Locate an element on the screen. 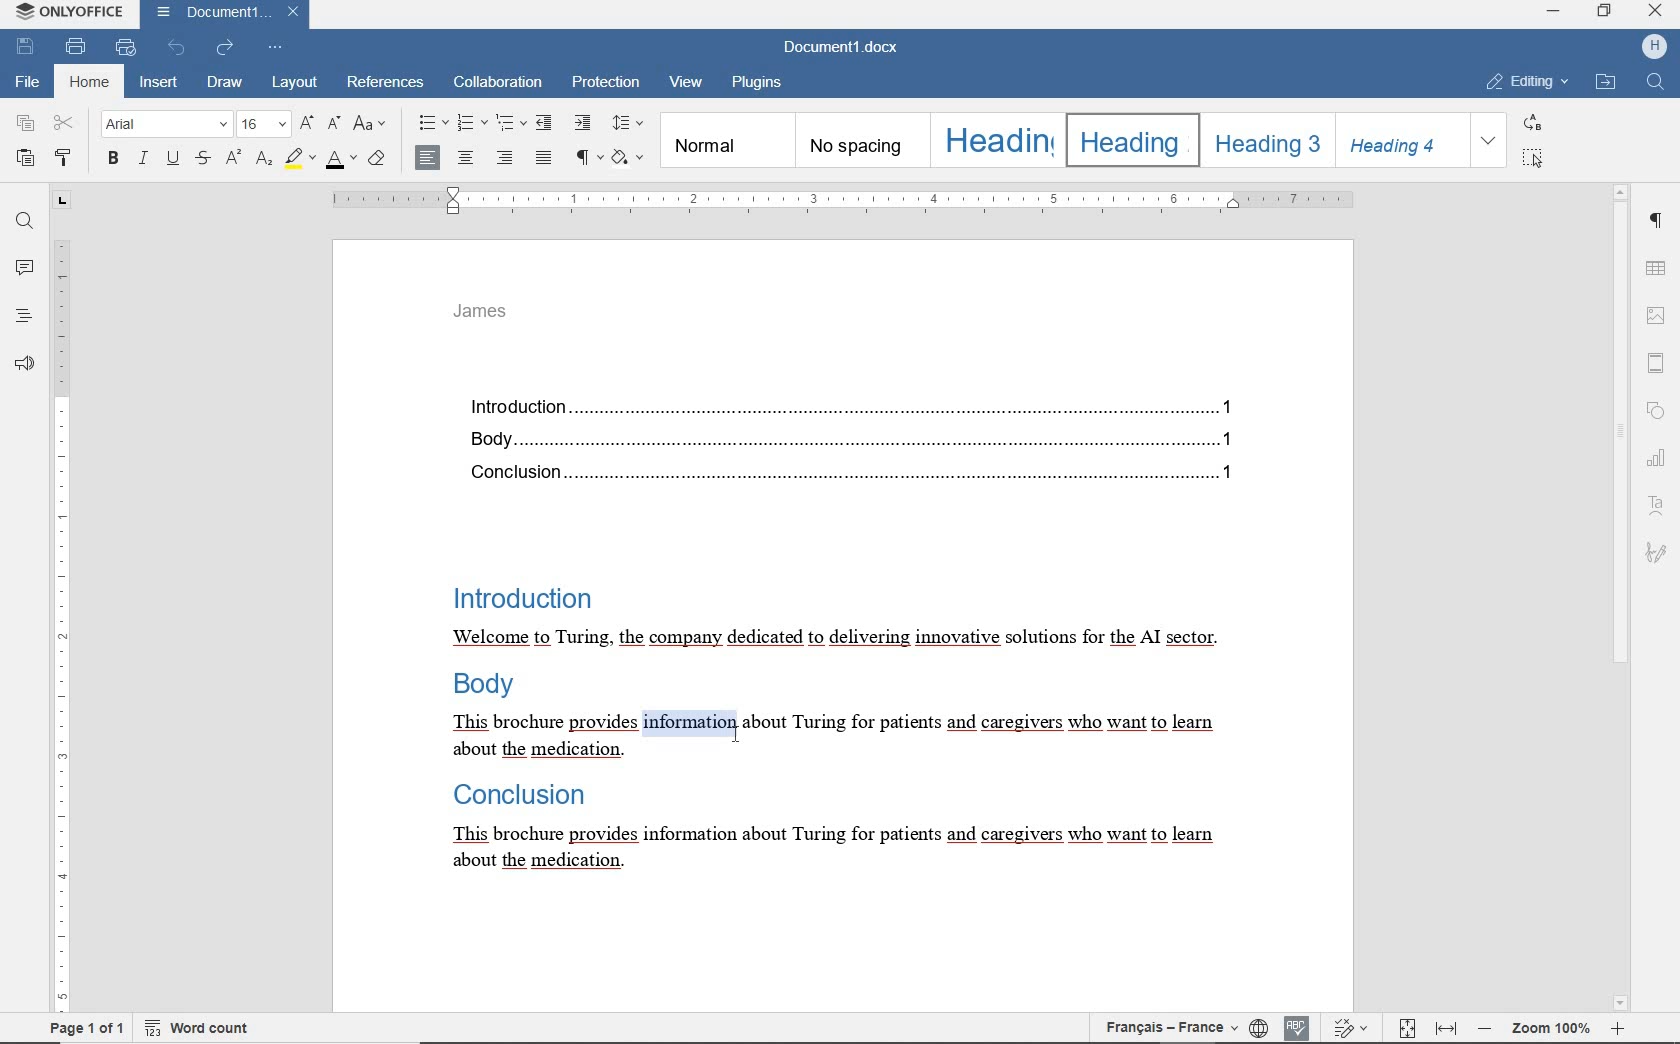  SCROLLBAR is located at coordinates (1621, 597).